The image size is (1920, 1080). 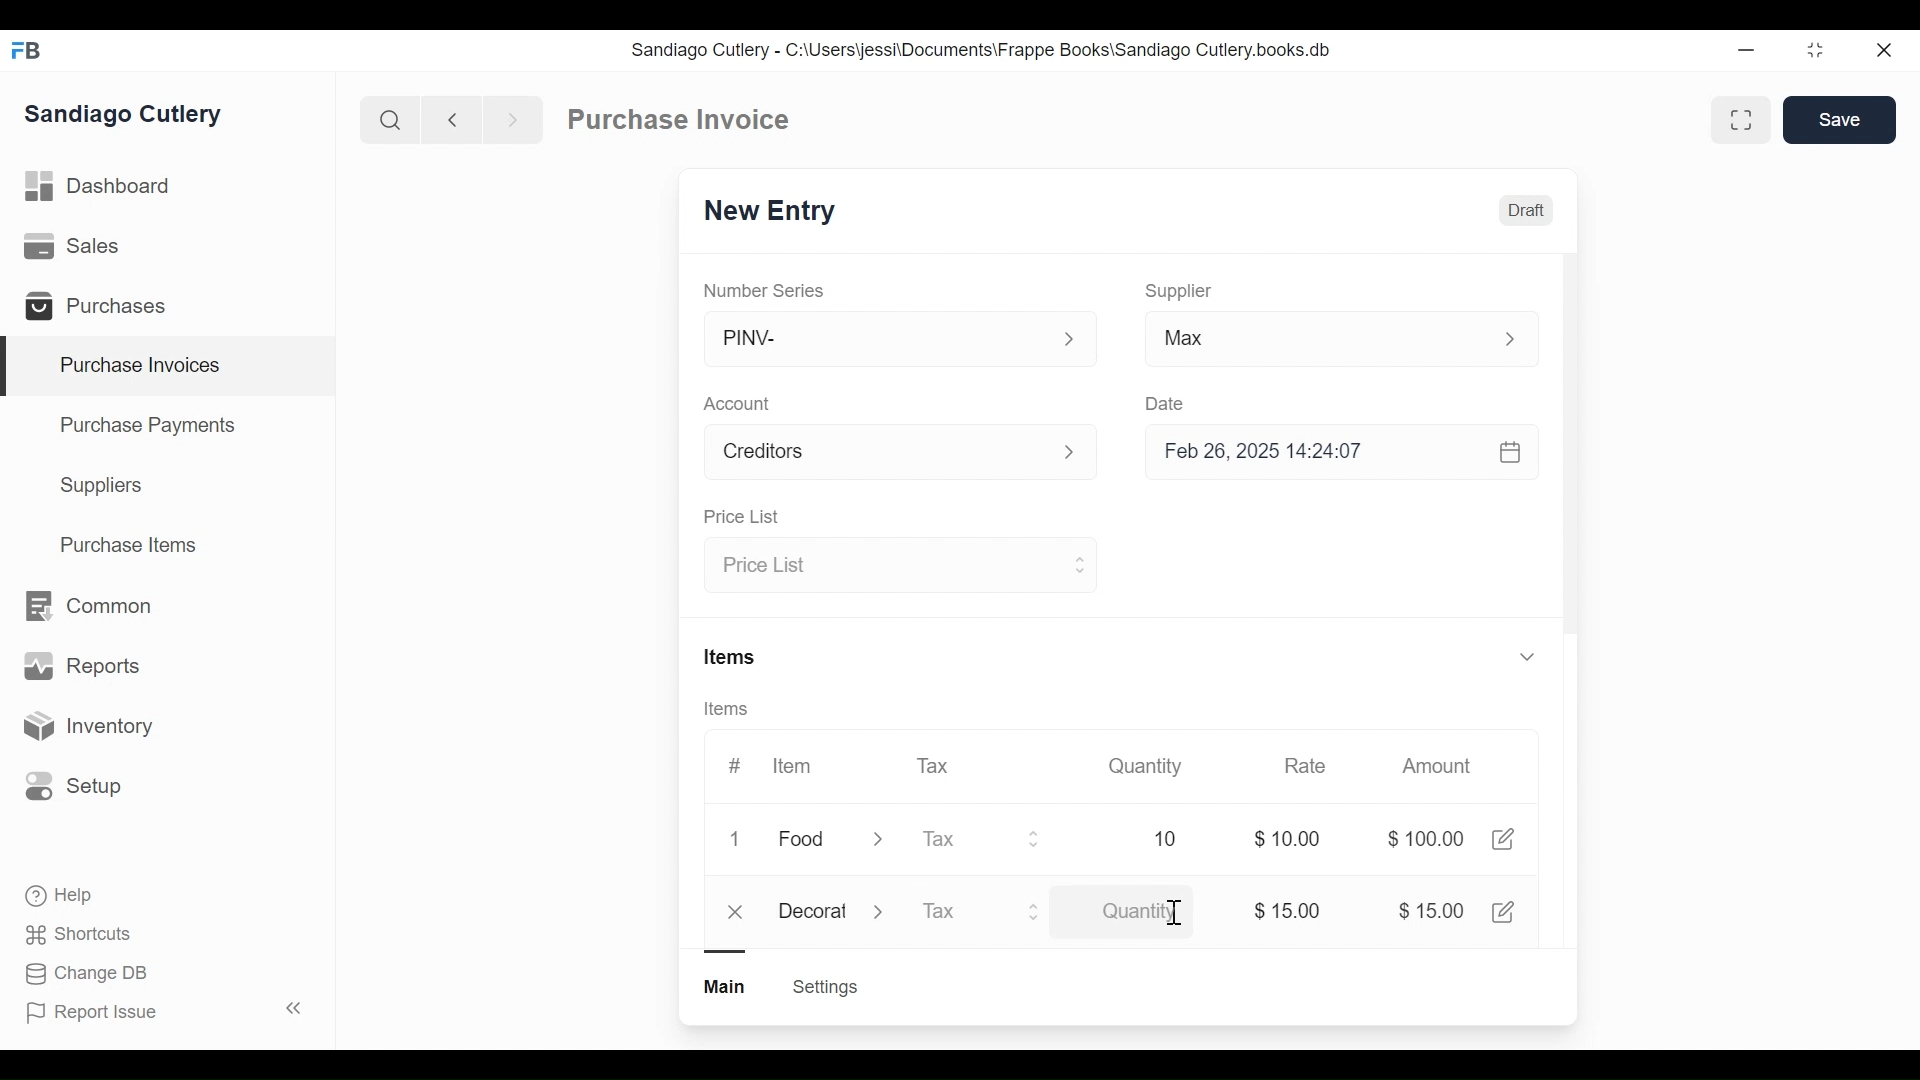 What do you see at coordinates (882, 910) in the screenshot?
I see `Expand` at bounding box center [882, 910].